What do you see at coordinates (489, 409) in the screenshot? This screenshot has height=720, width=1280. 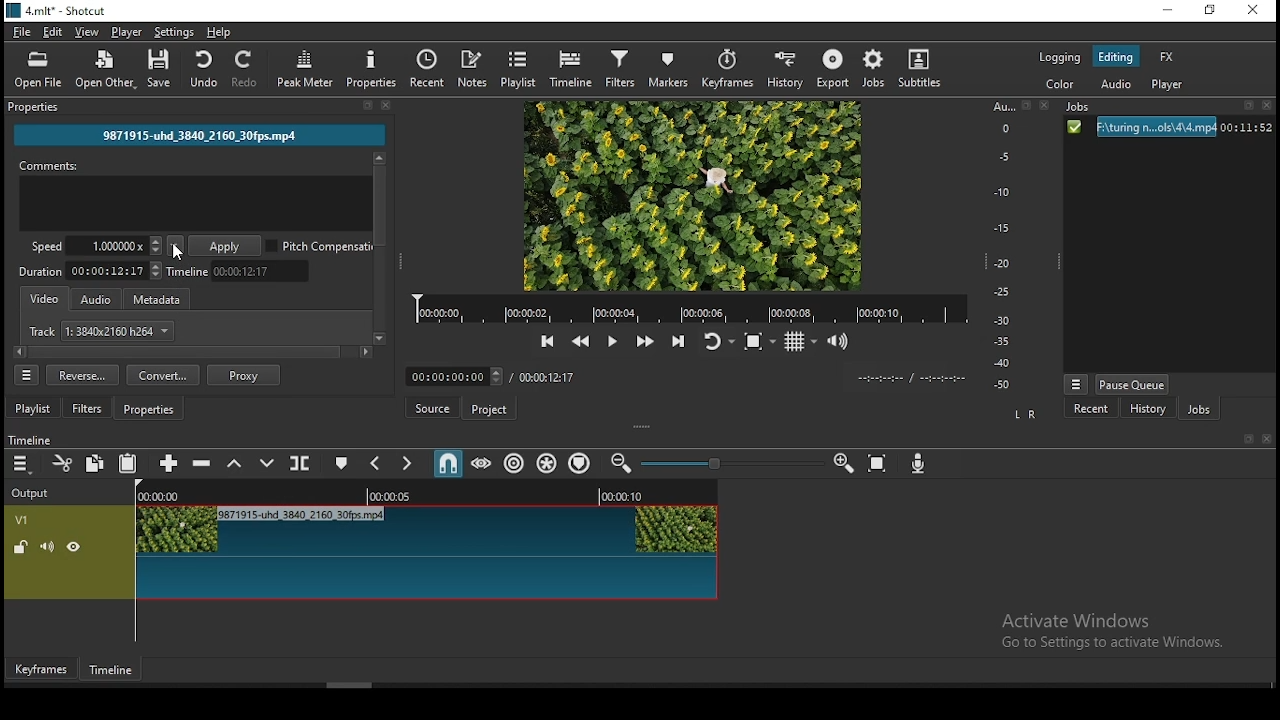 I see `project` at bounding box center [489, 409].